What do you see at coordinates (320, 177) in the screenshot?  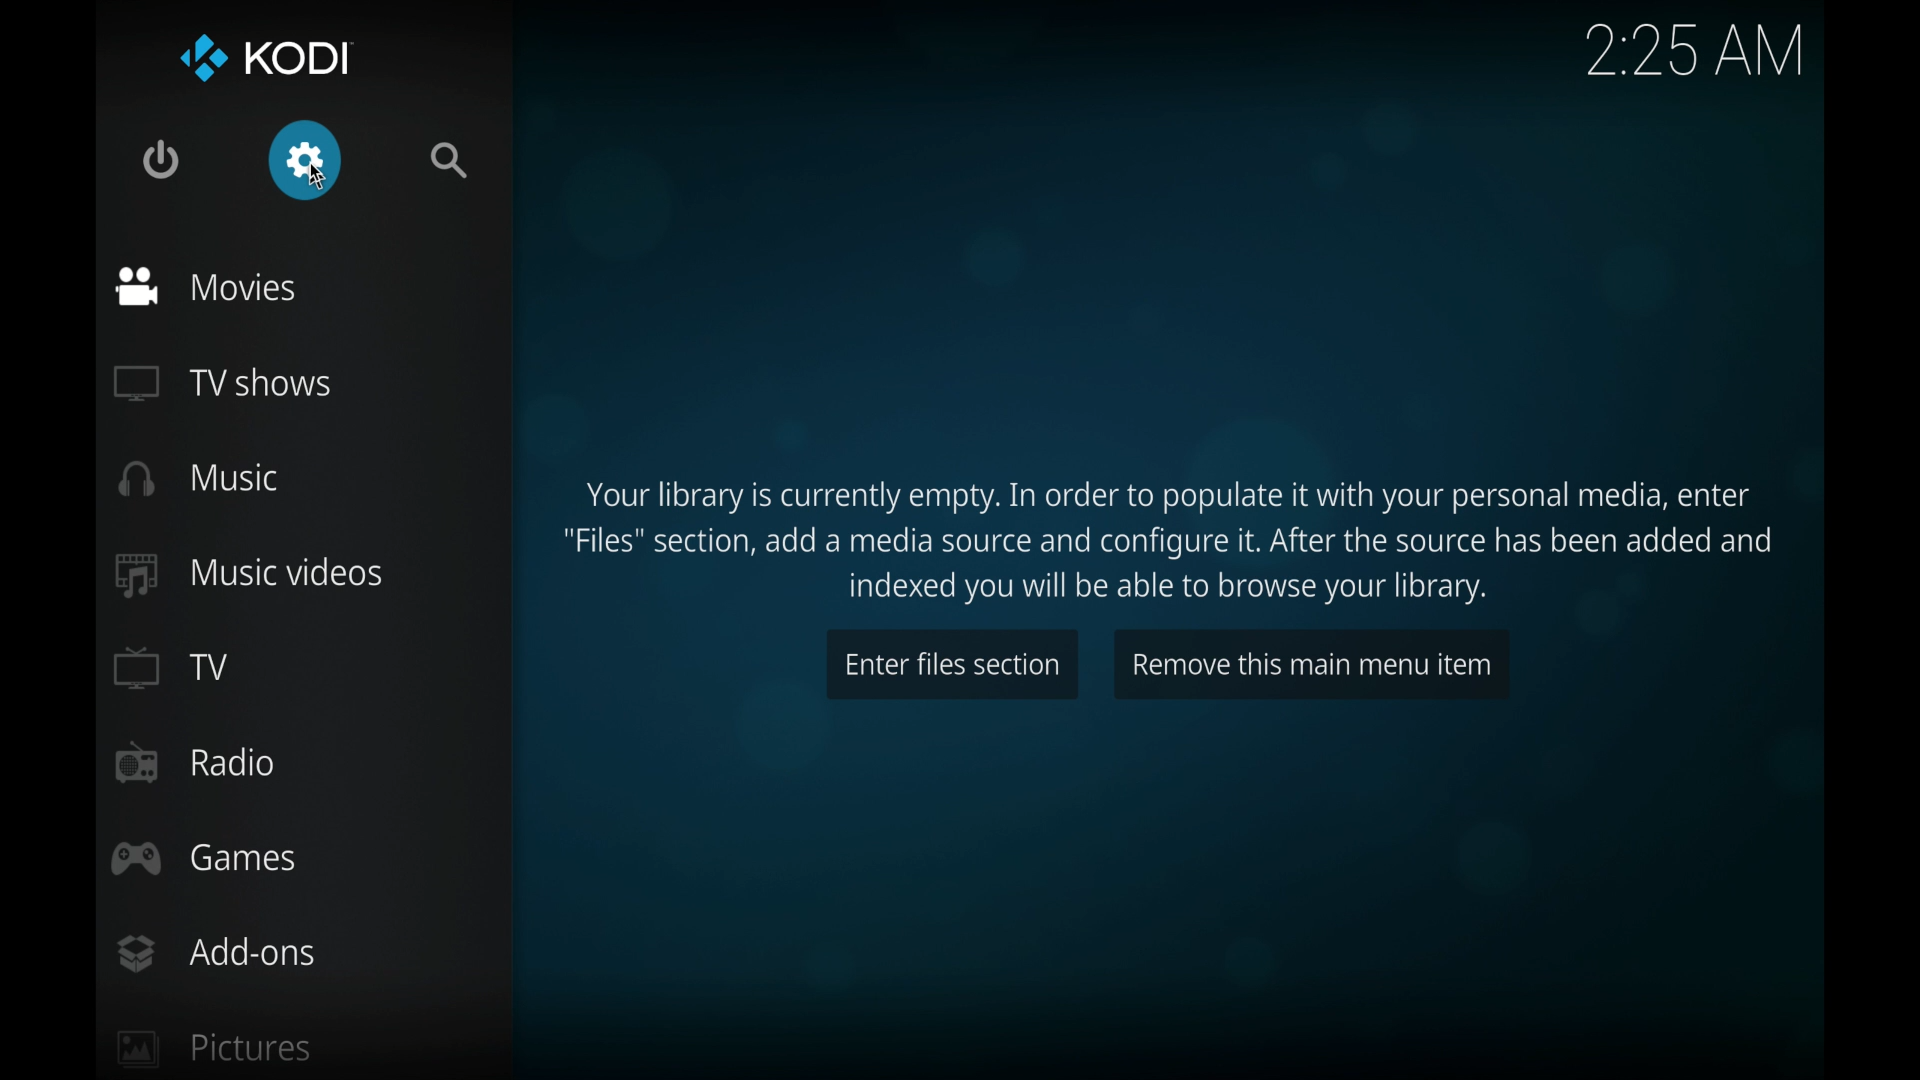 I see `cursor` at bounding box center [320, 177].